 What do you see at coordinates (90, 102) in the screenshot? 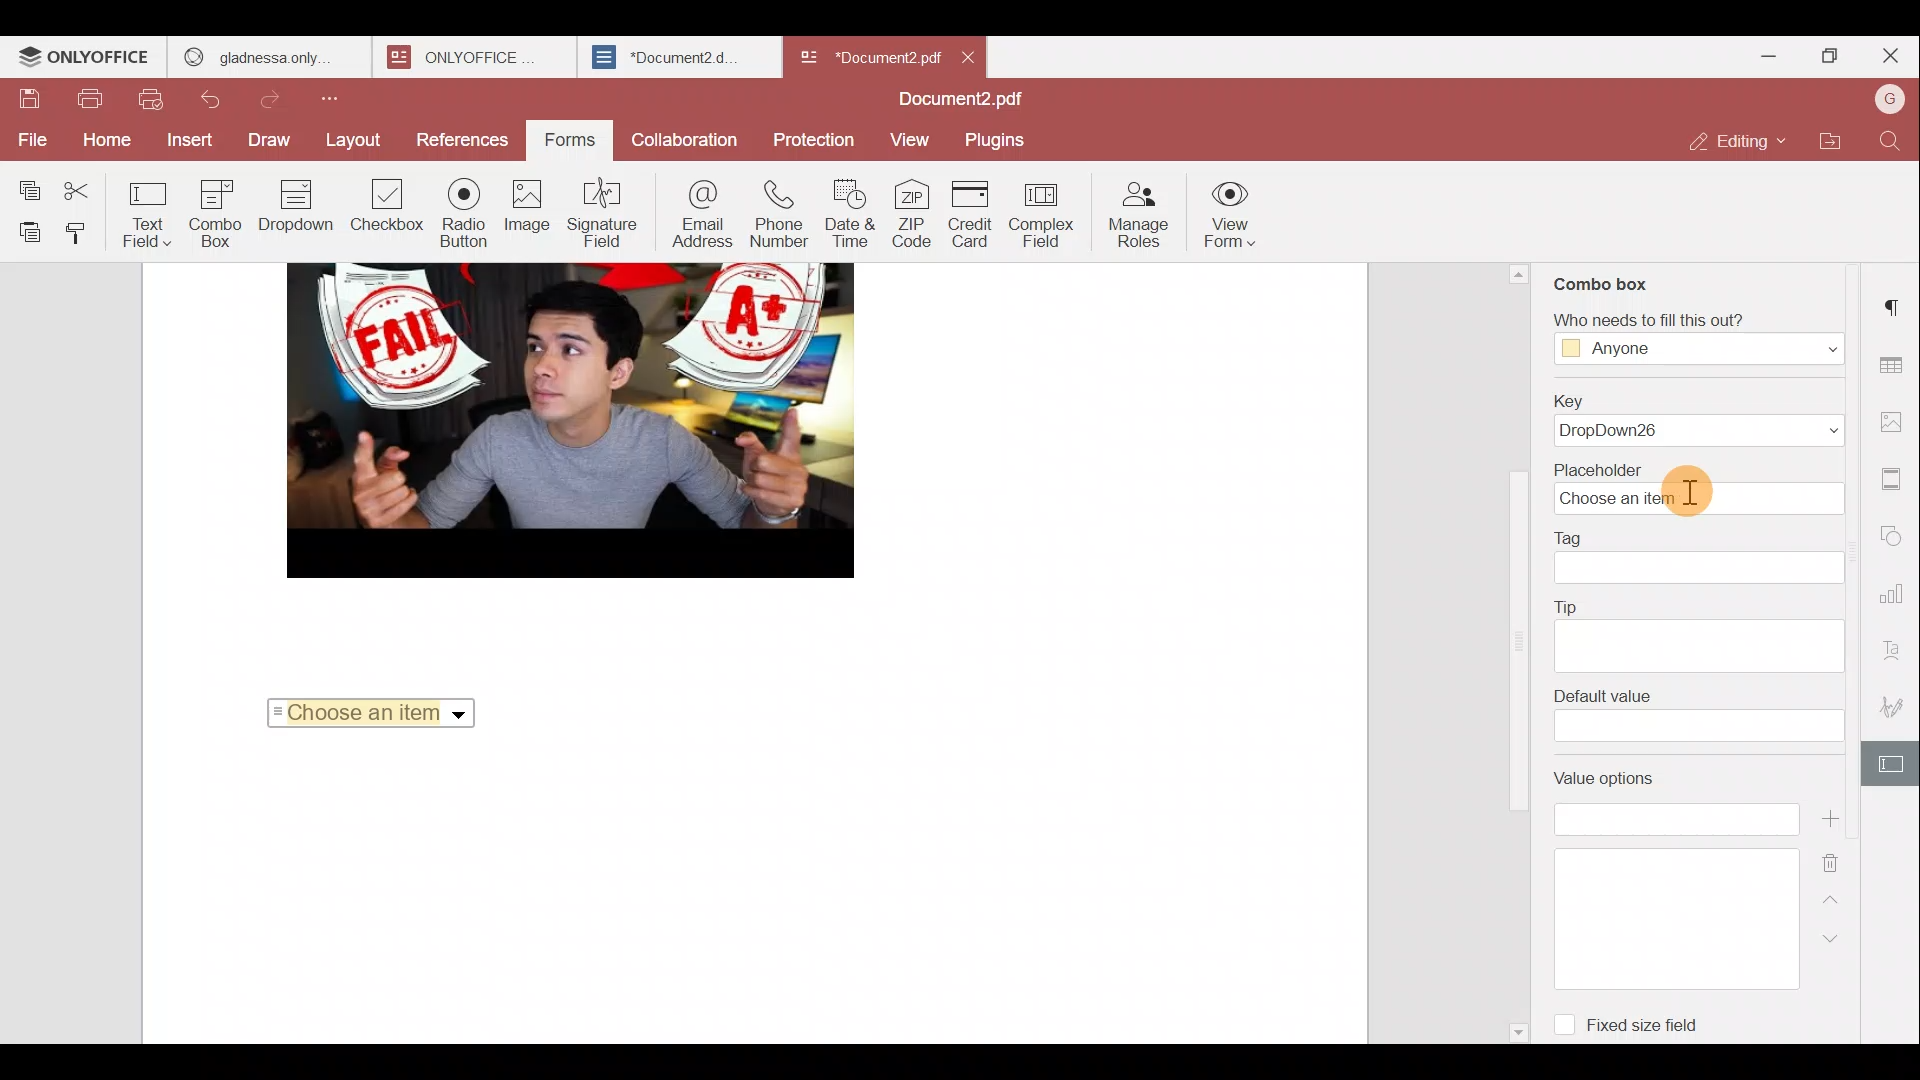
I see `Print file` at bounding box center [90, 102].